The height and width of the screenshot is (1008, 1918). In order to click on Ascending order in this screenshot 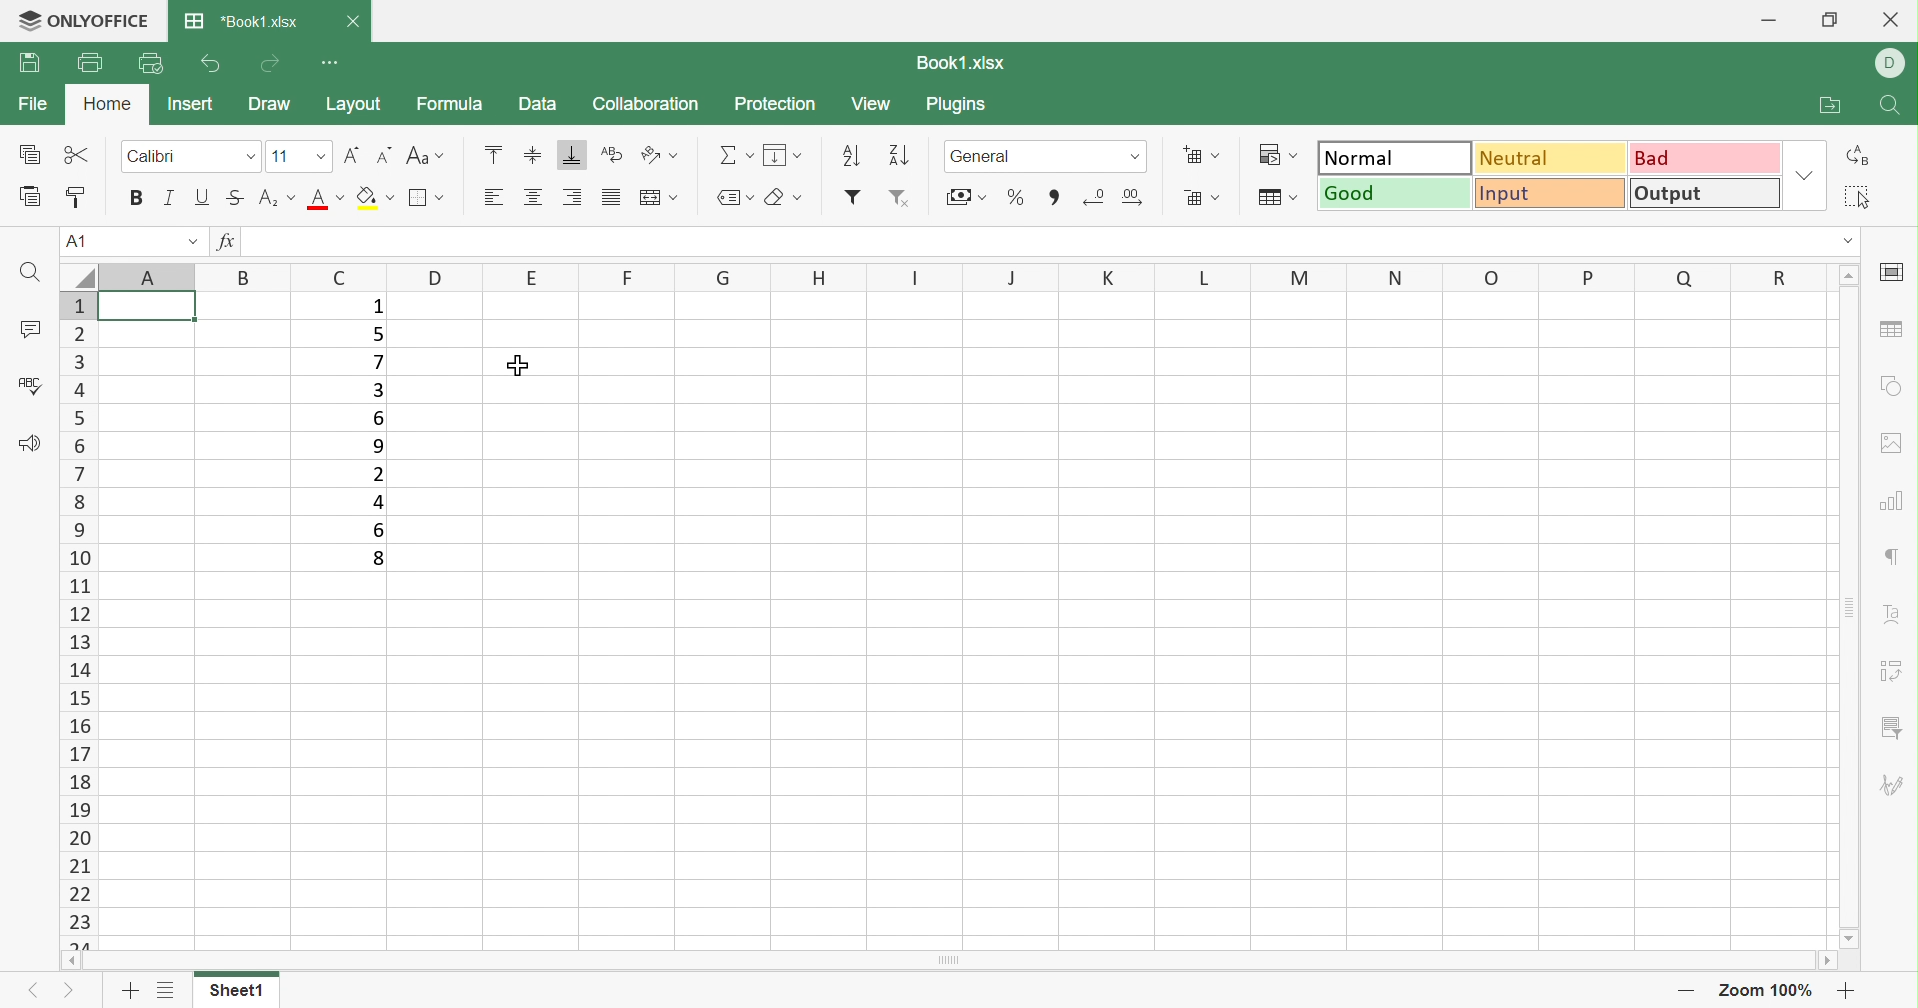, I will do `click(849, 156)`.